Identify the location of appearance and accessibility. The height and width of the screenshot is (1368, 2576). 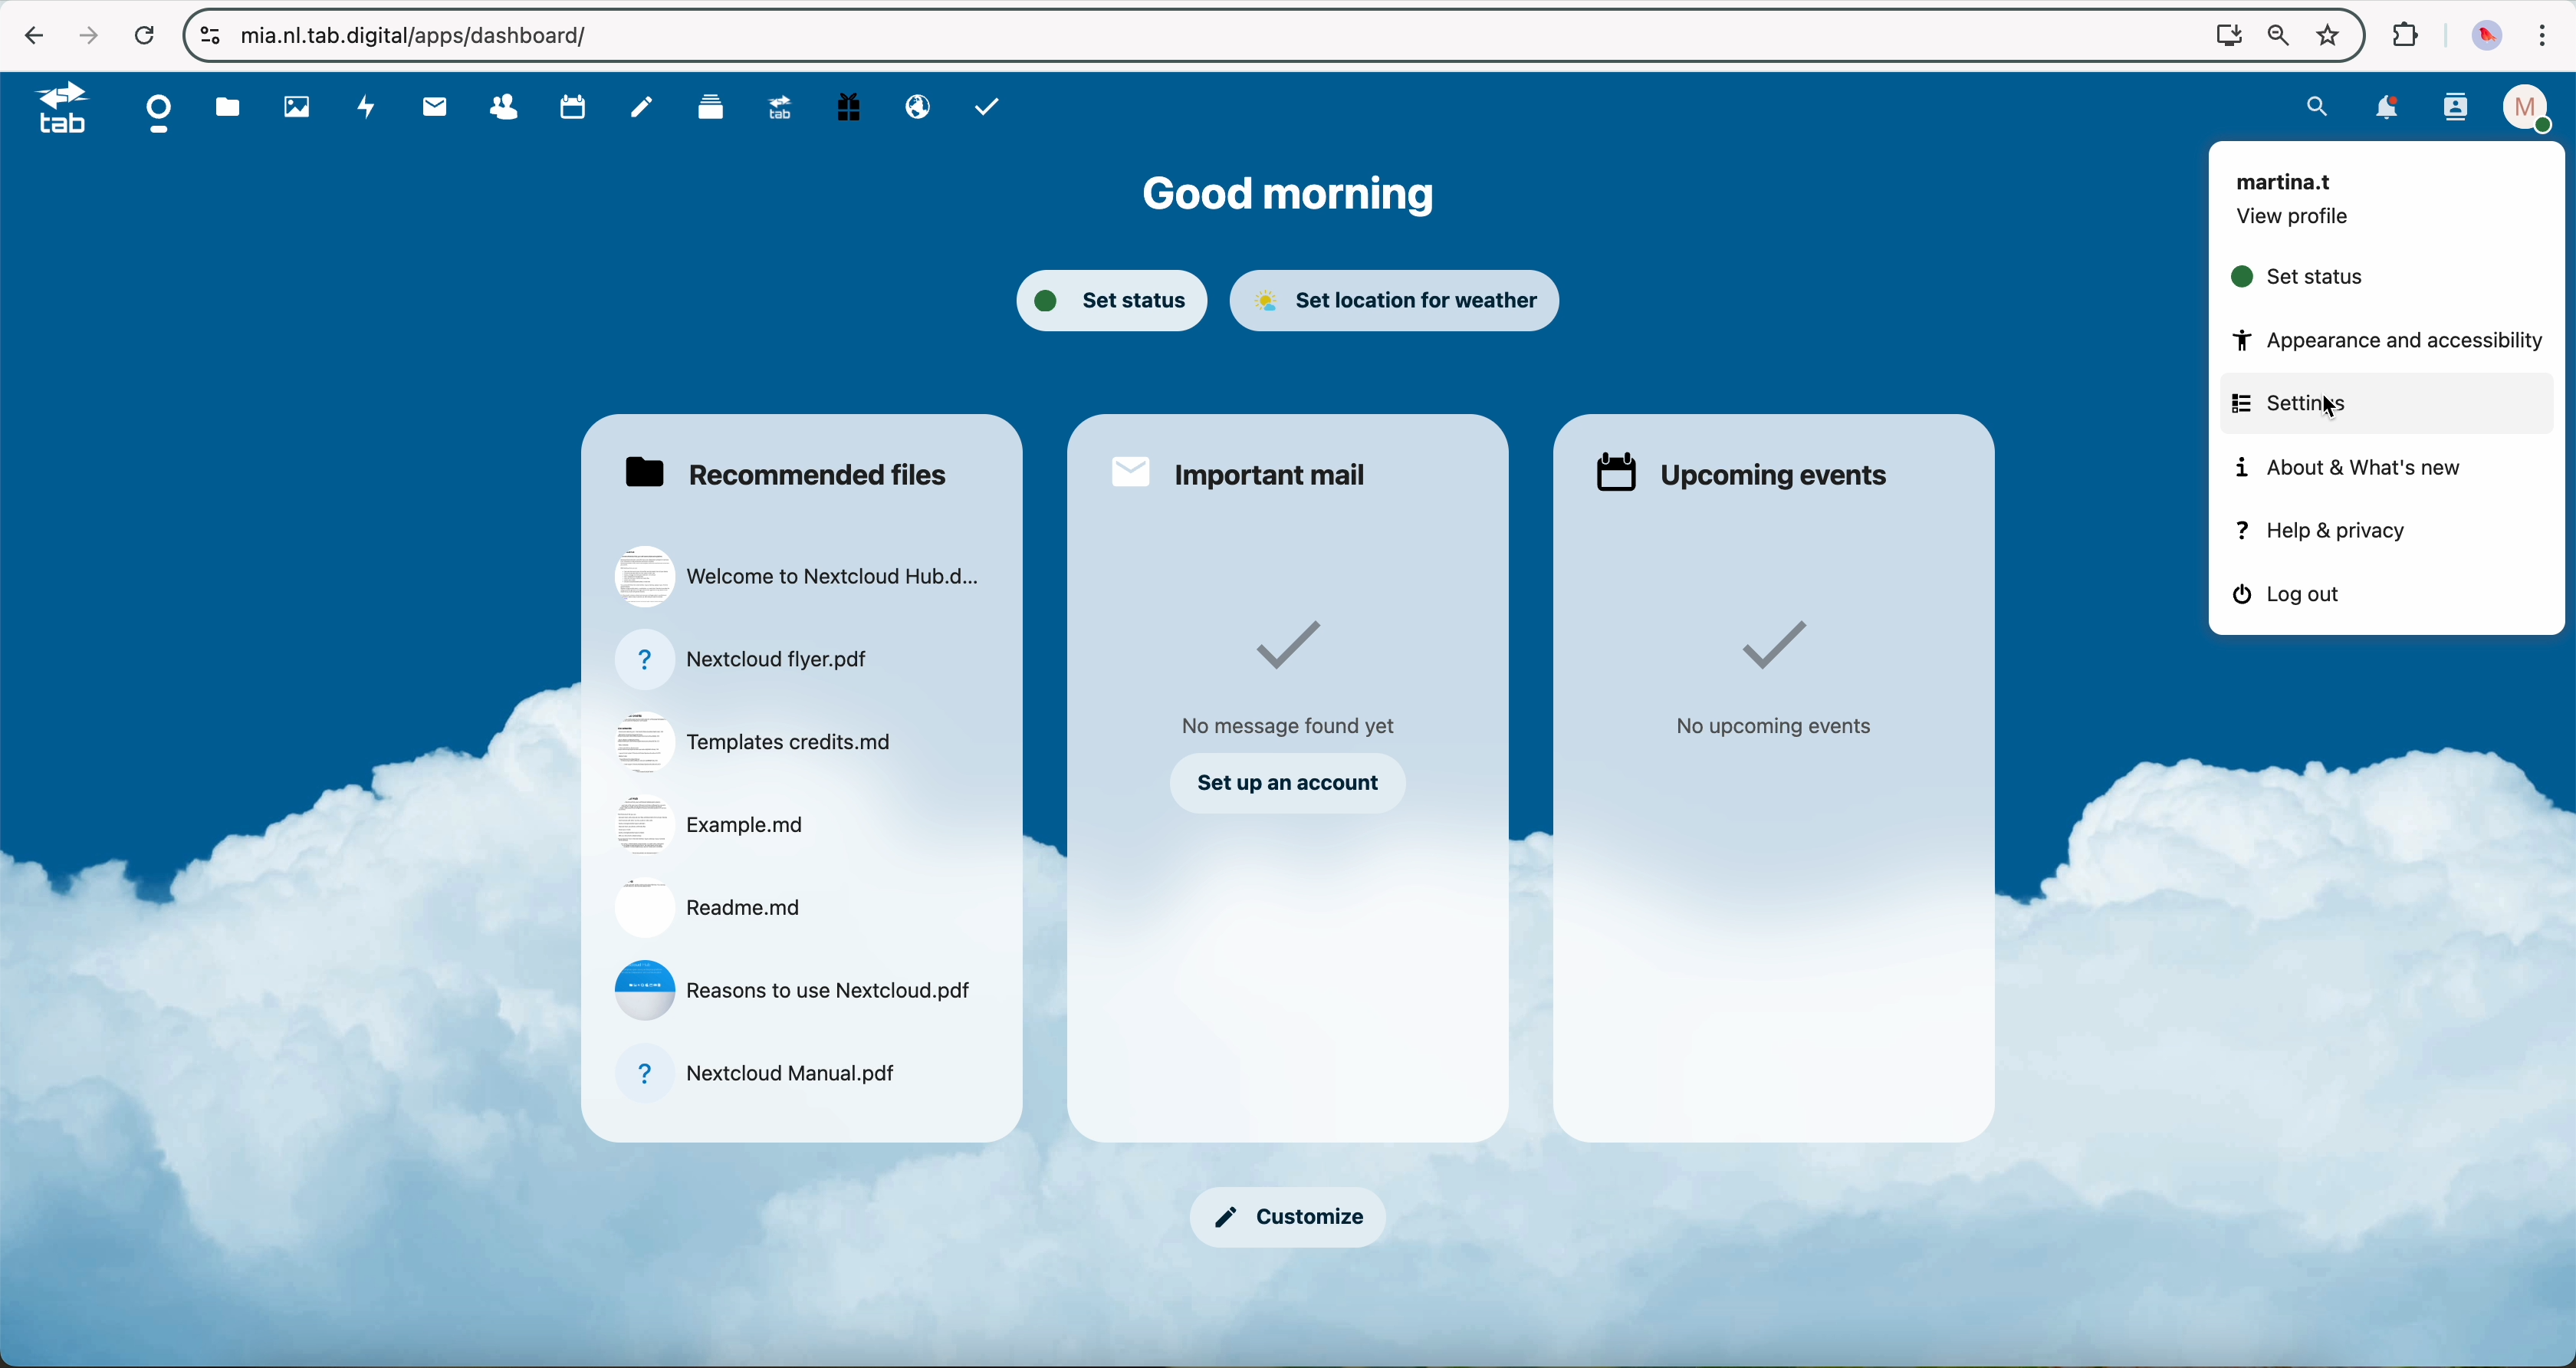
(2381, 341).